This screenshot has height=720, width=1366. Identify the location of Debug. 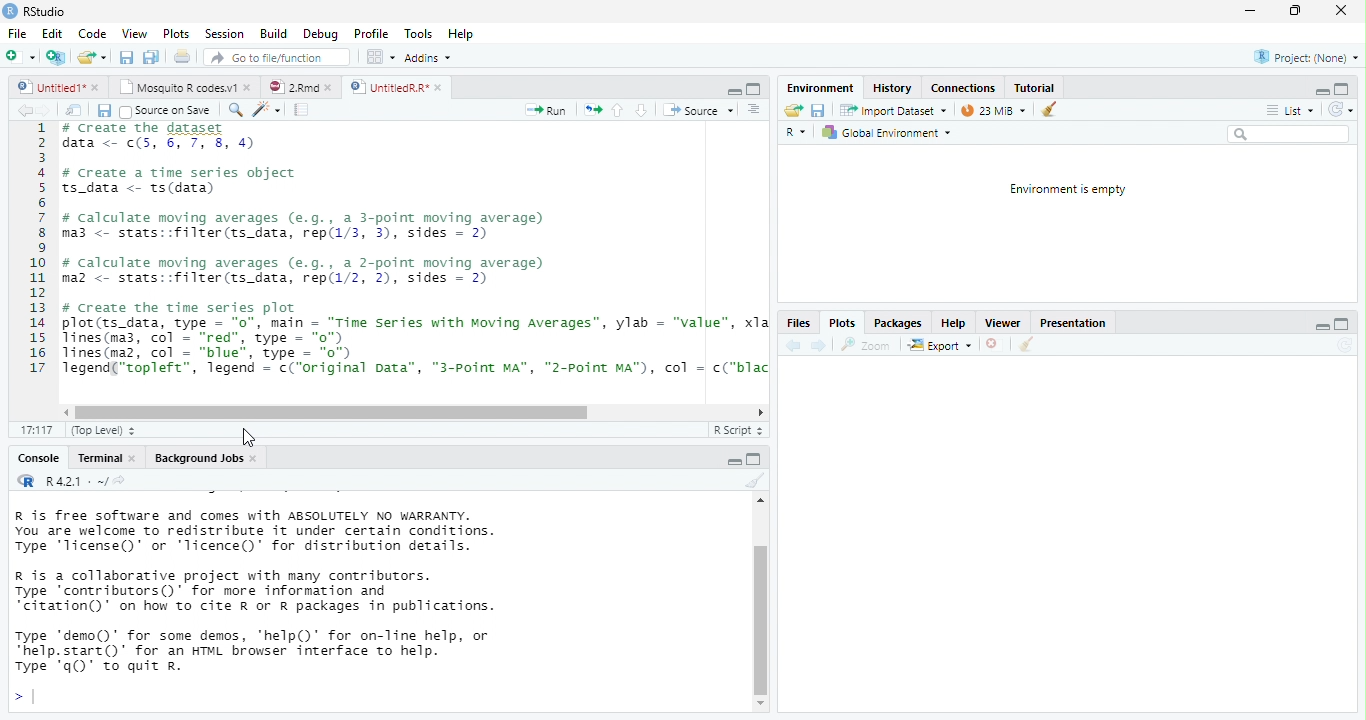
(320, 34).